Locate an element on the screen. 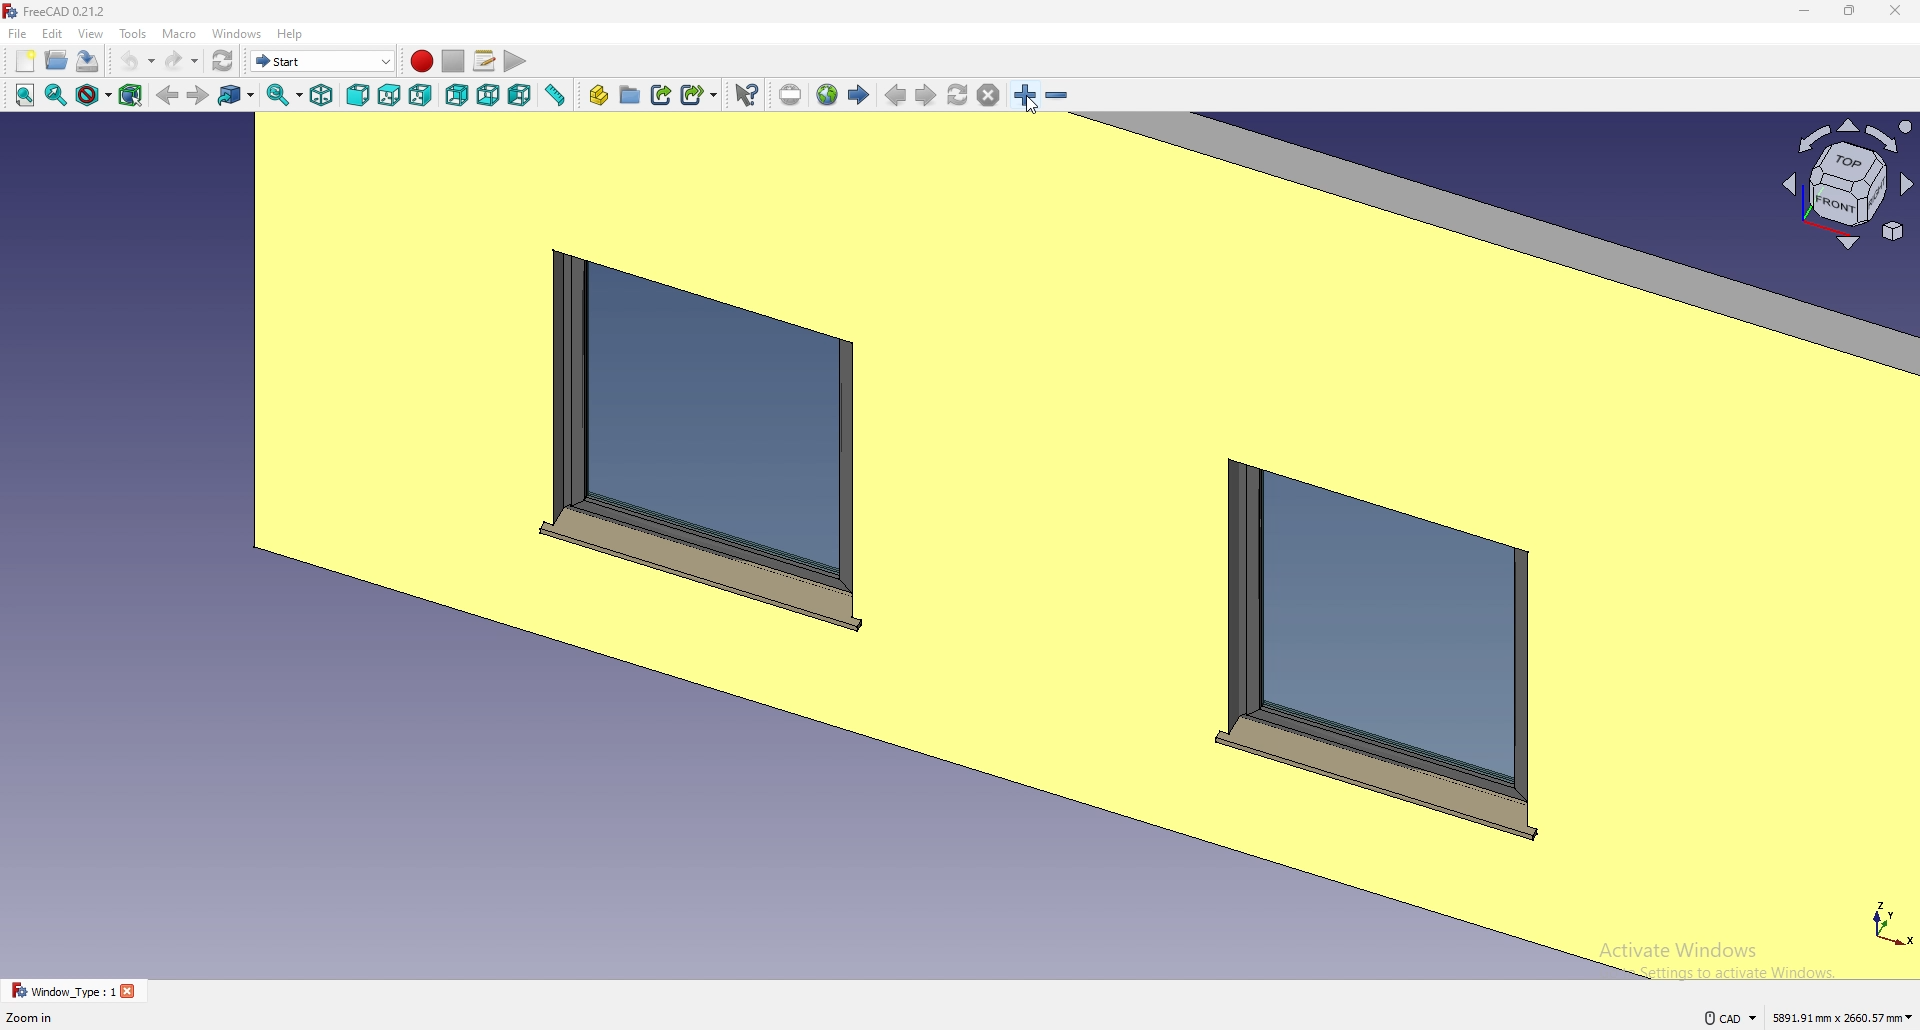  close is located at coordinates (1896, 11).